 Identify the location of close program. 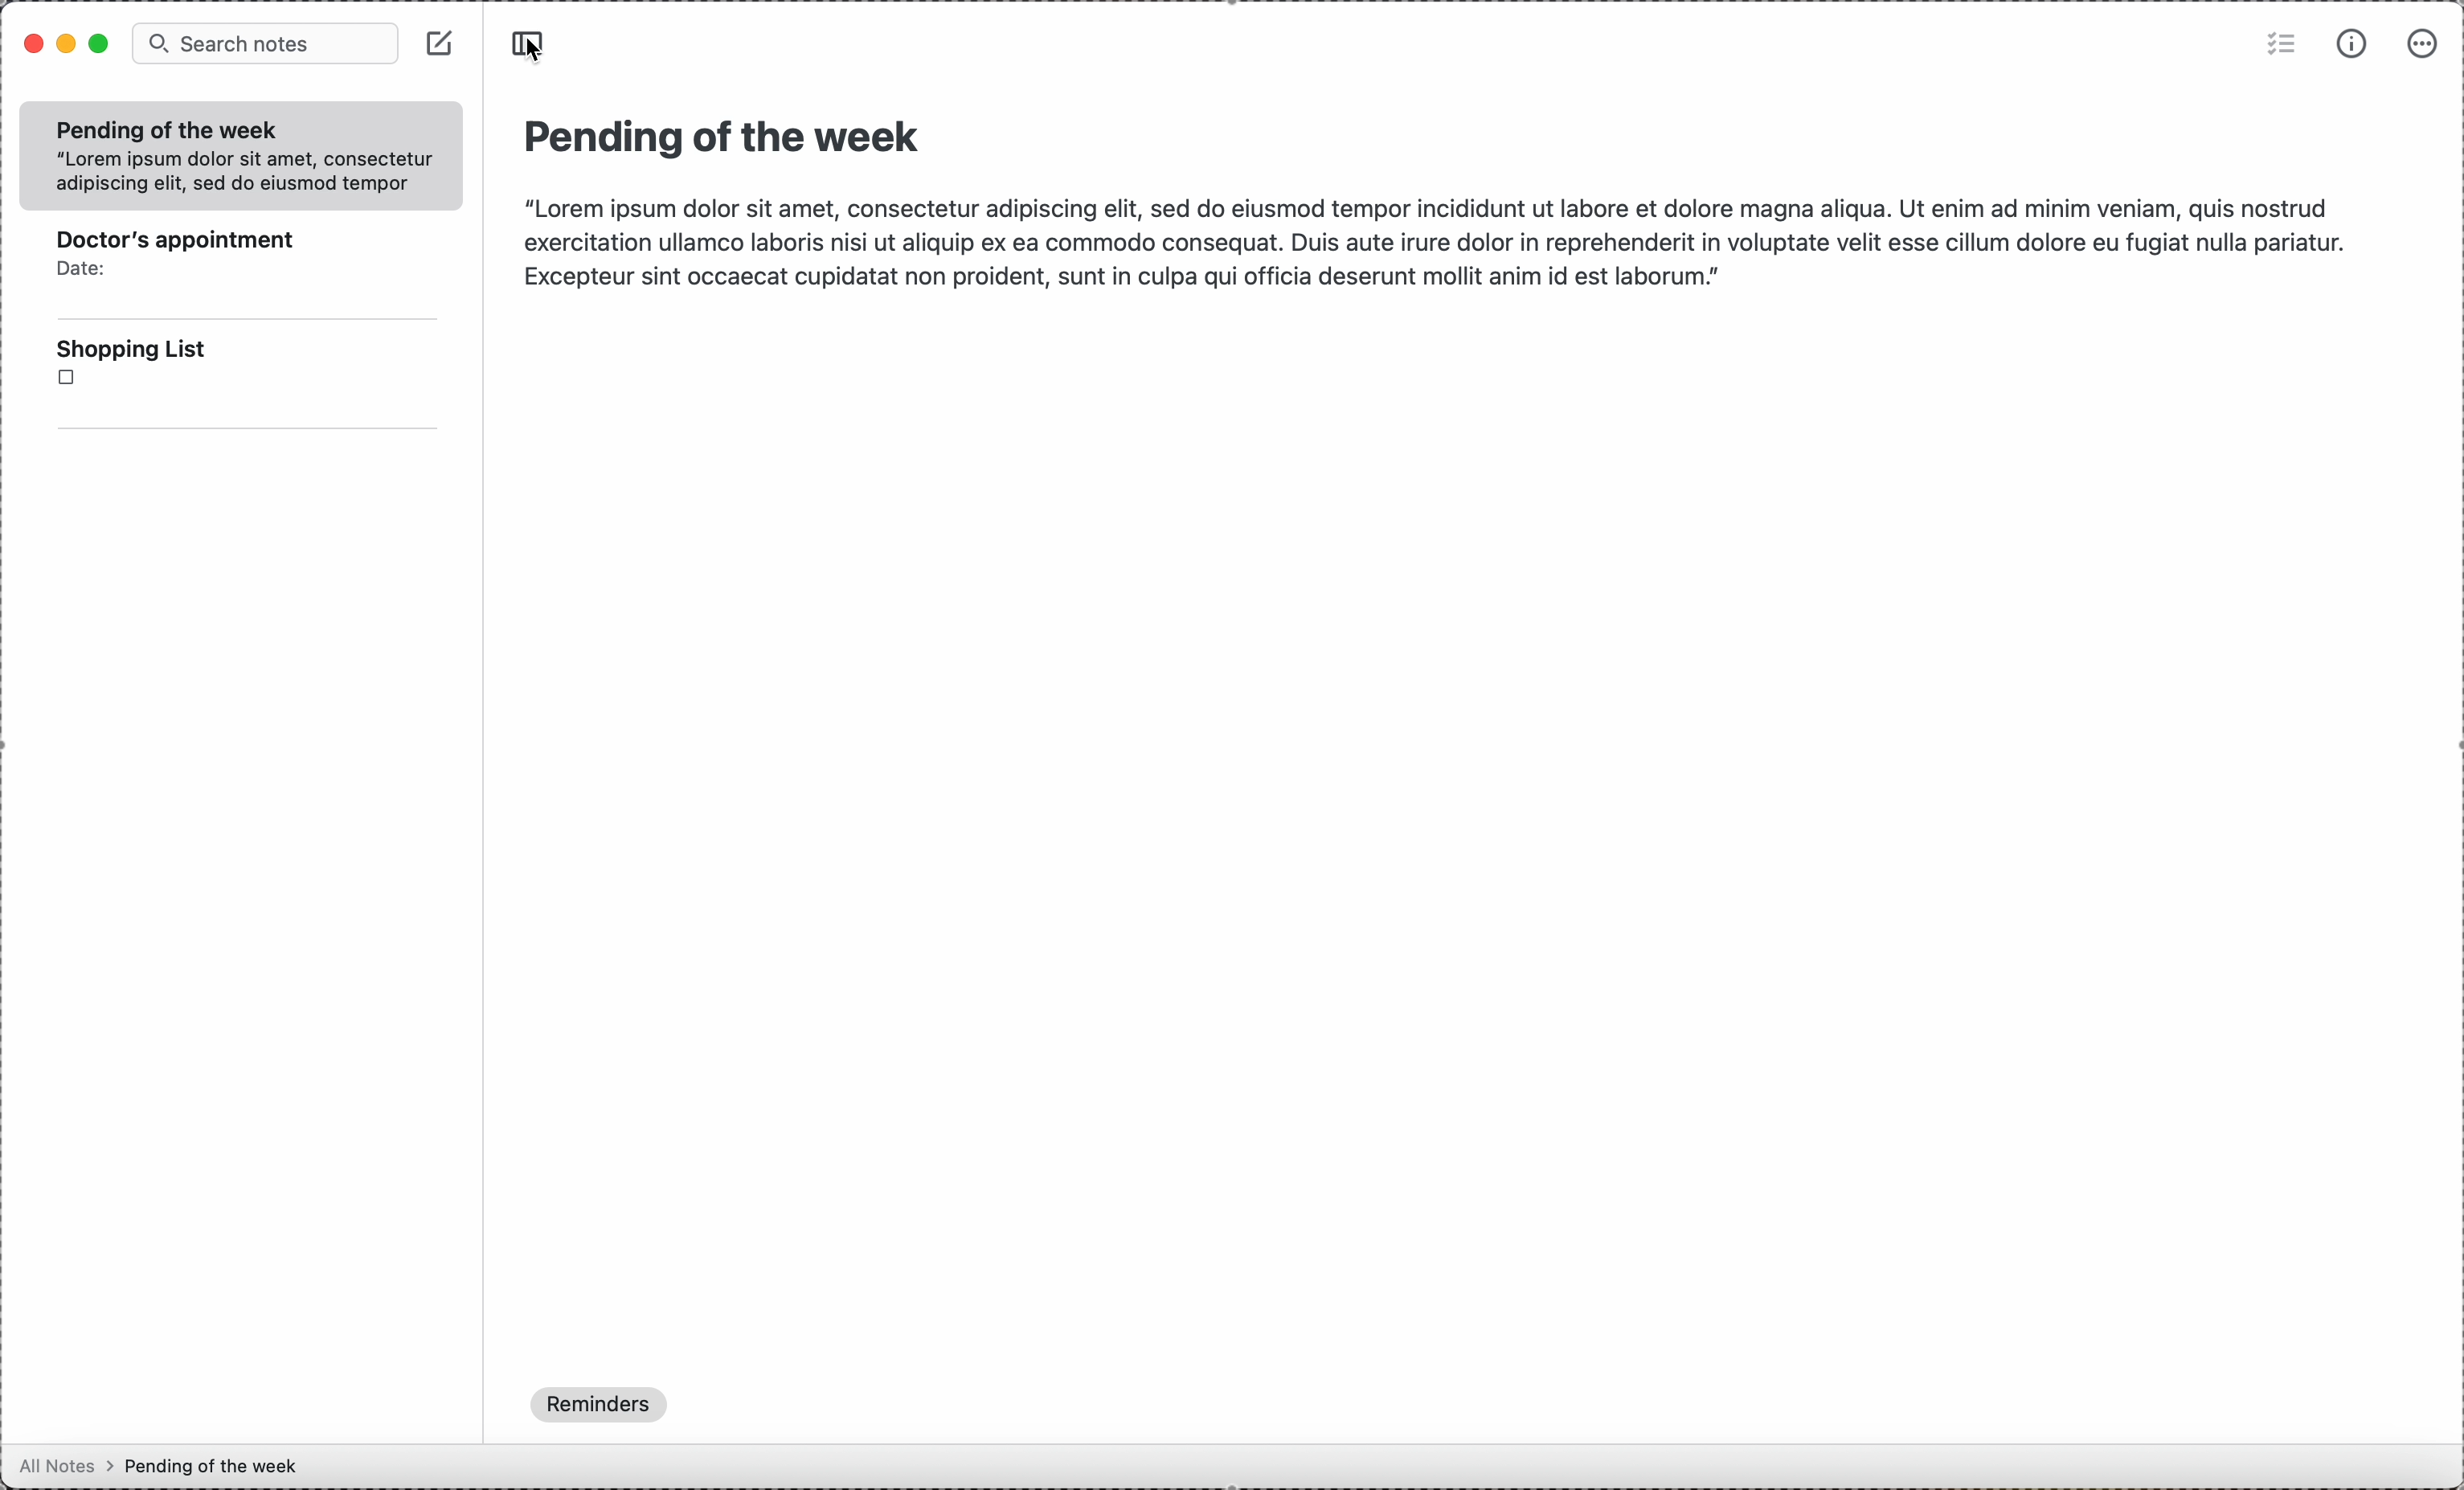
(34, 42).